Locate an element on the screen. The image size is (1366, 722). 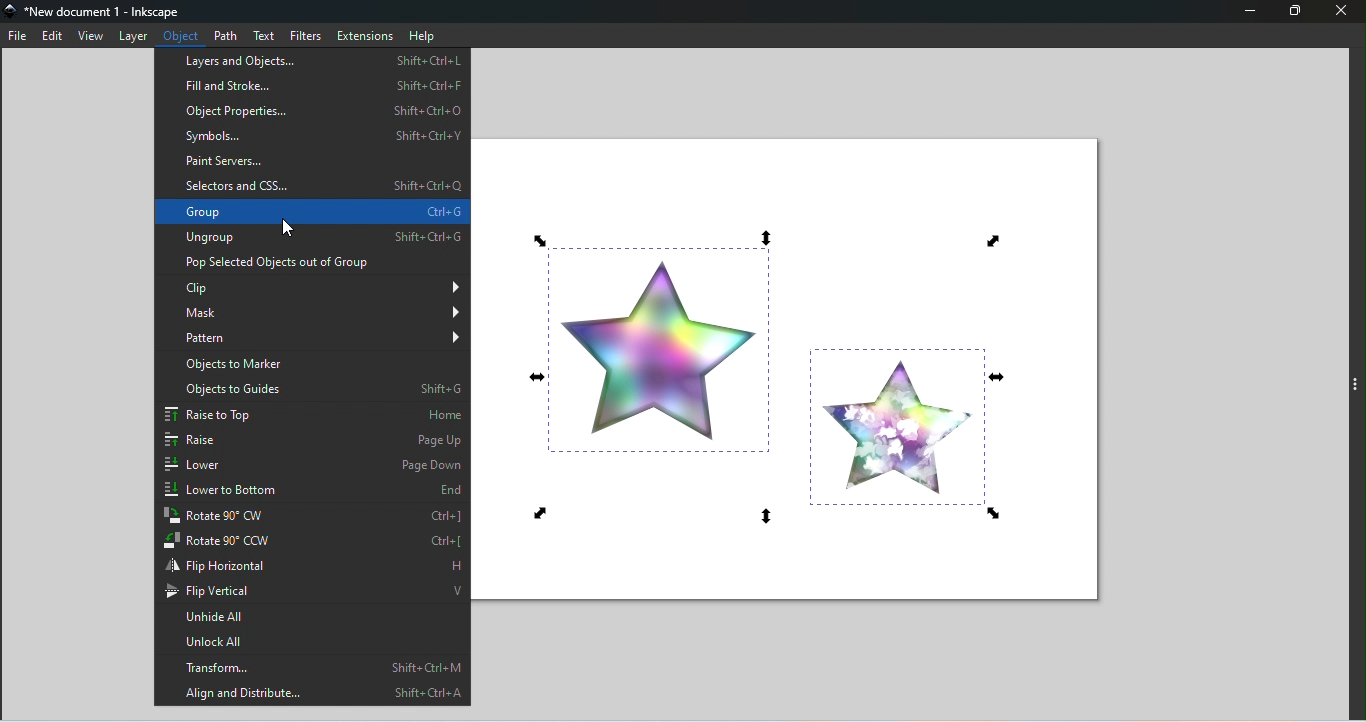
Fill and stroke is located at coordinates (311, 88).